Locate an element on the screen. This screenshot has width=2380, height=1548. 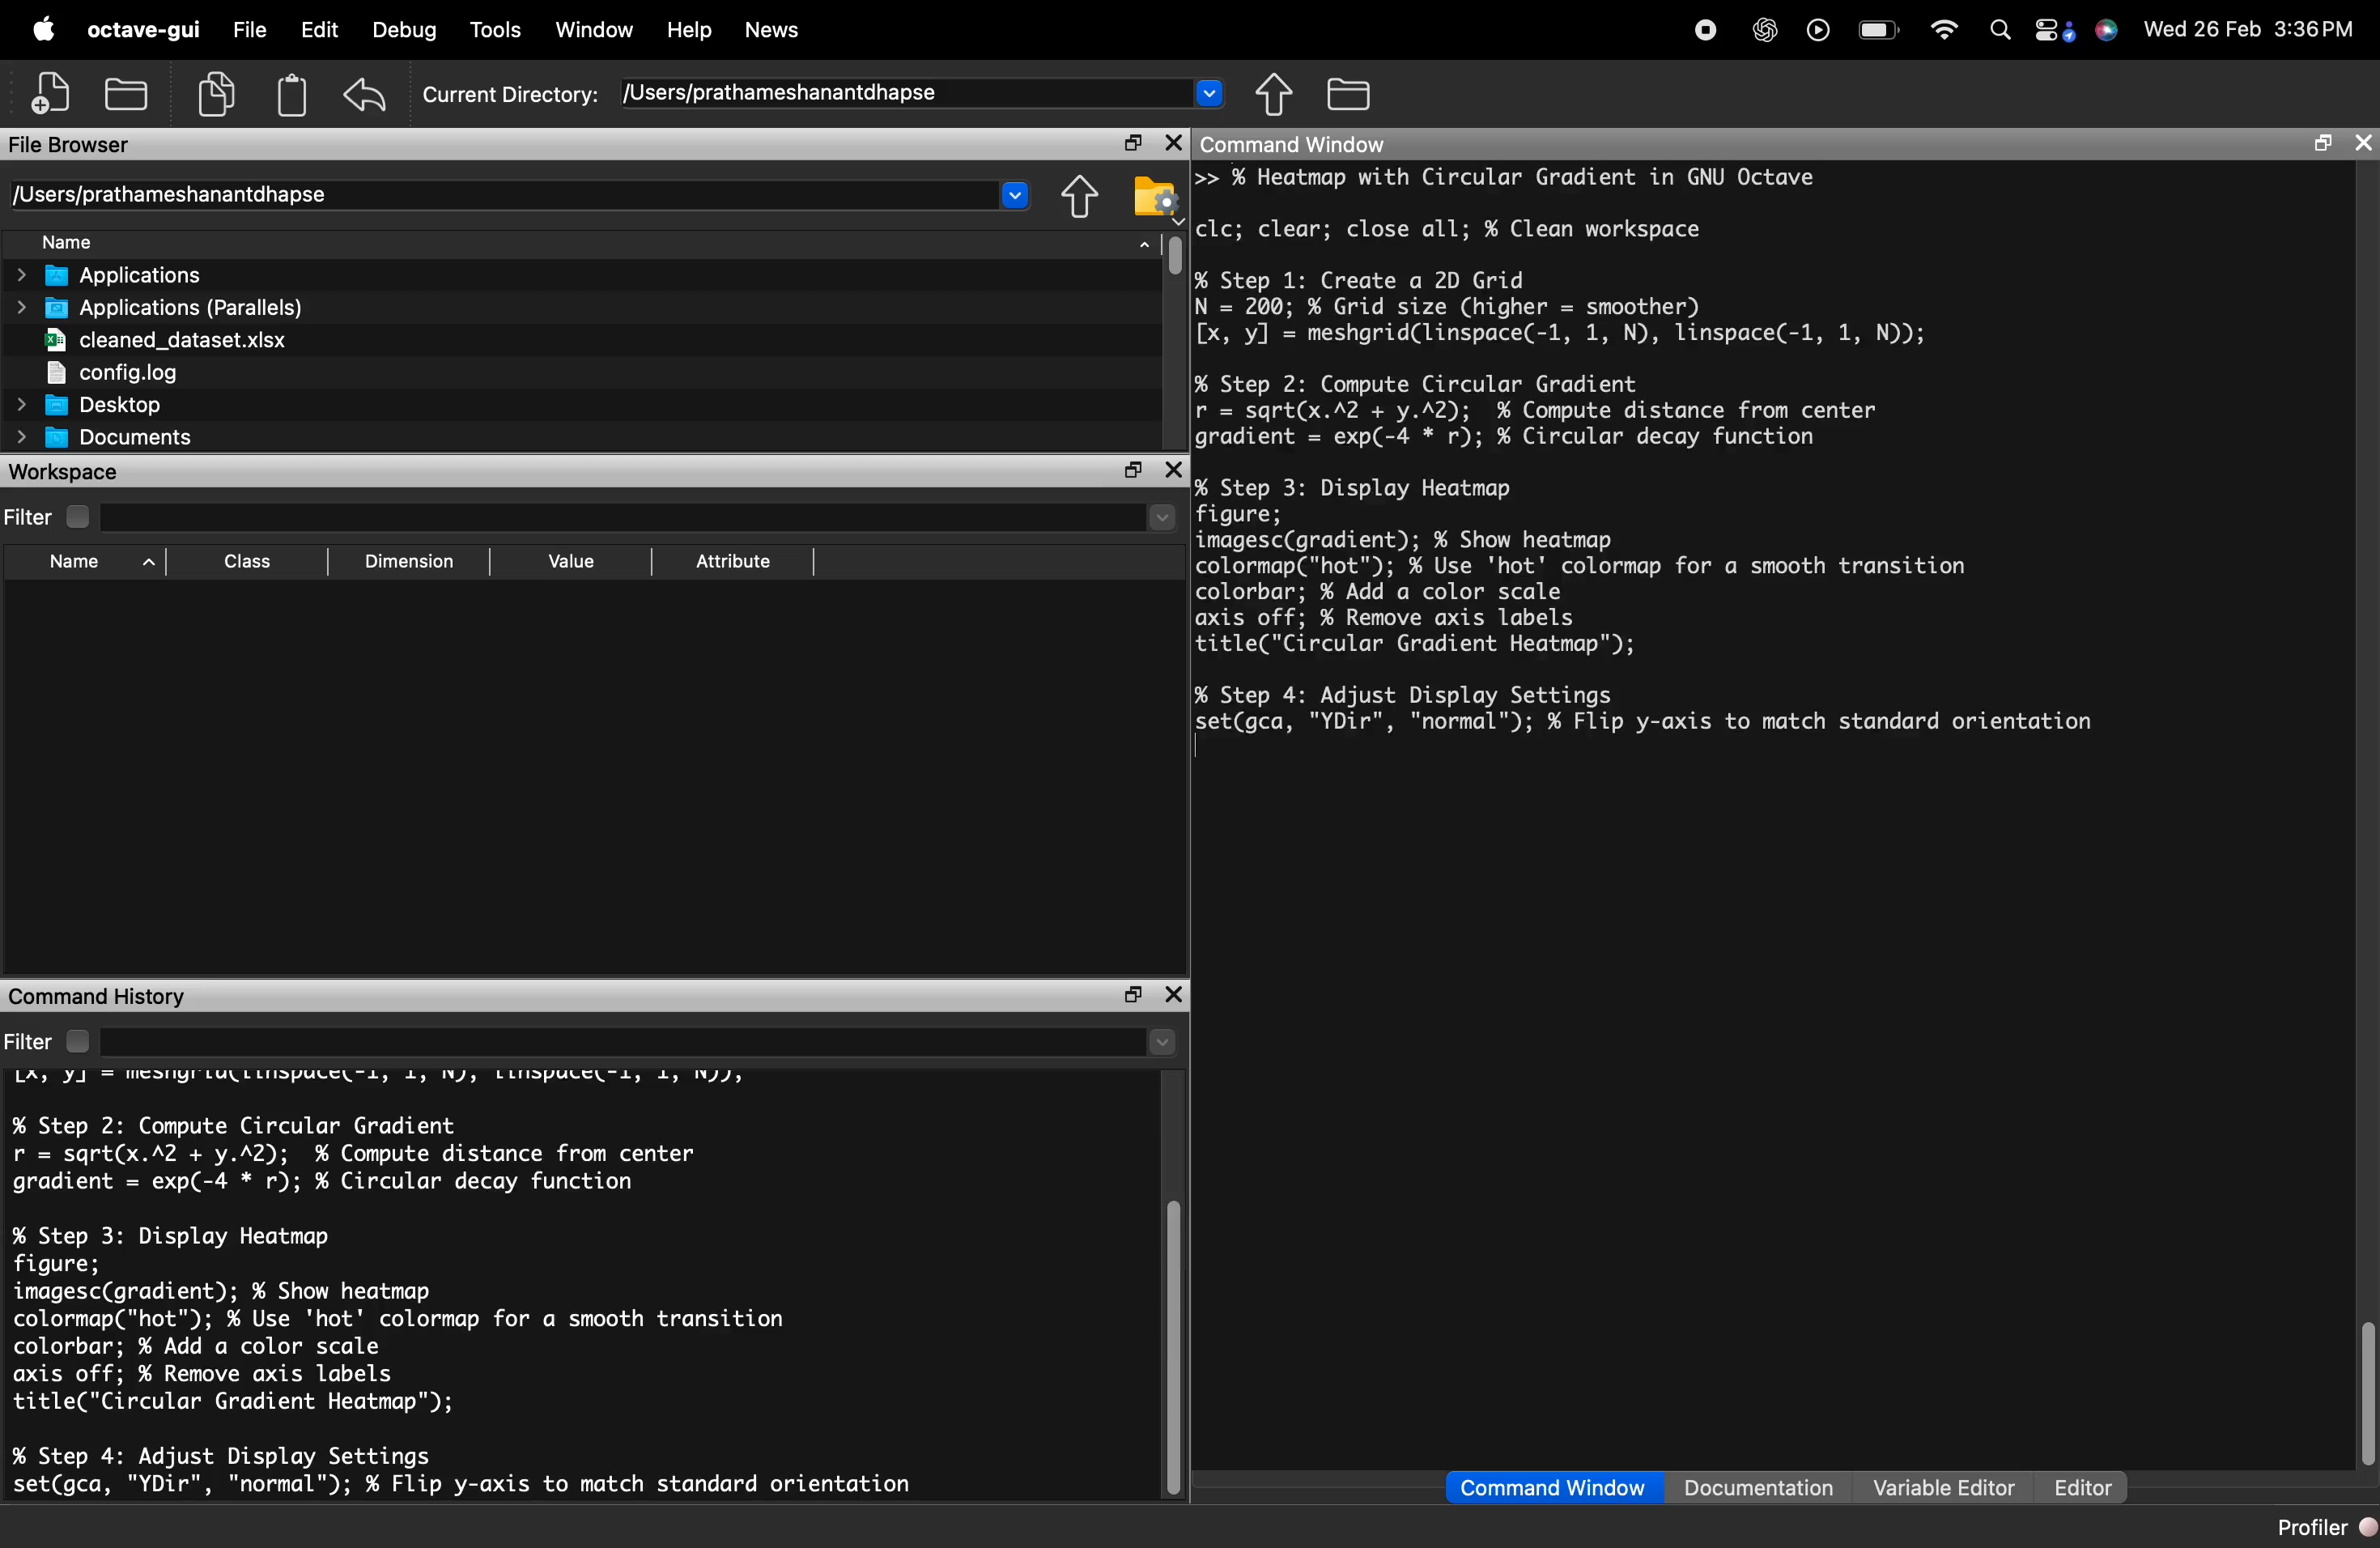
/Users/prathameshanantdhapse is located at coordinates (515, 195).